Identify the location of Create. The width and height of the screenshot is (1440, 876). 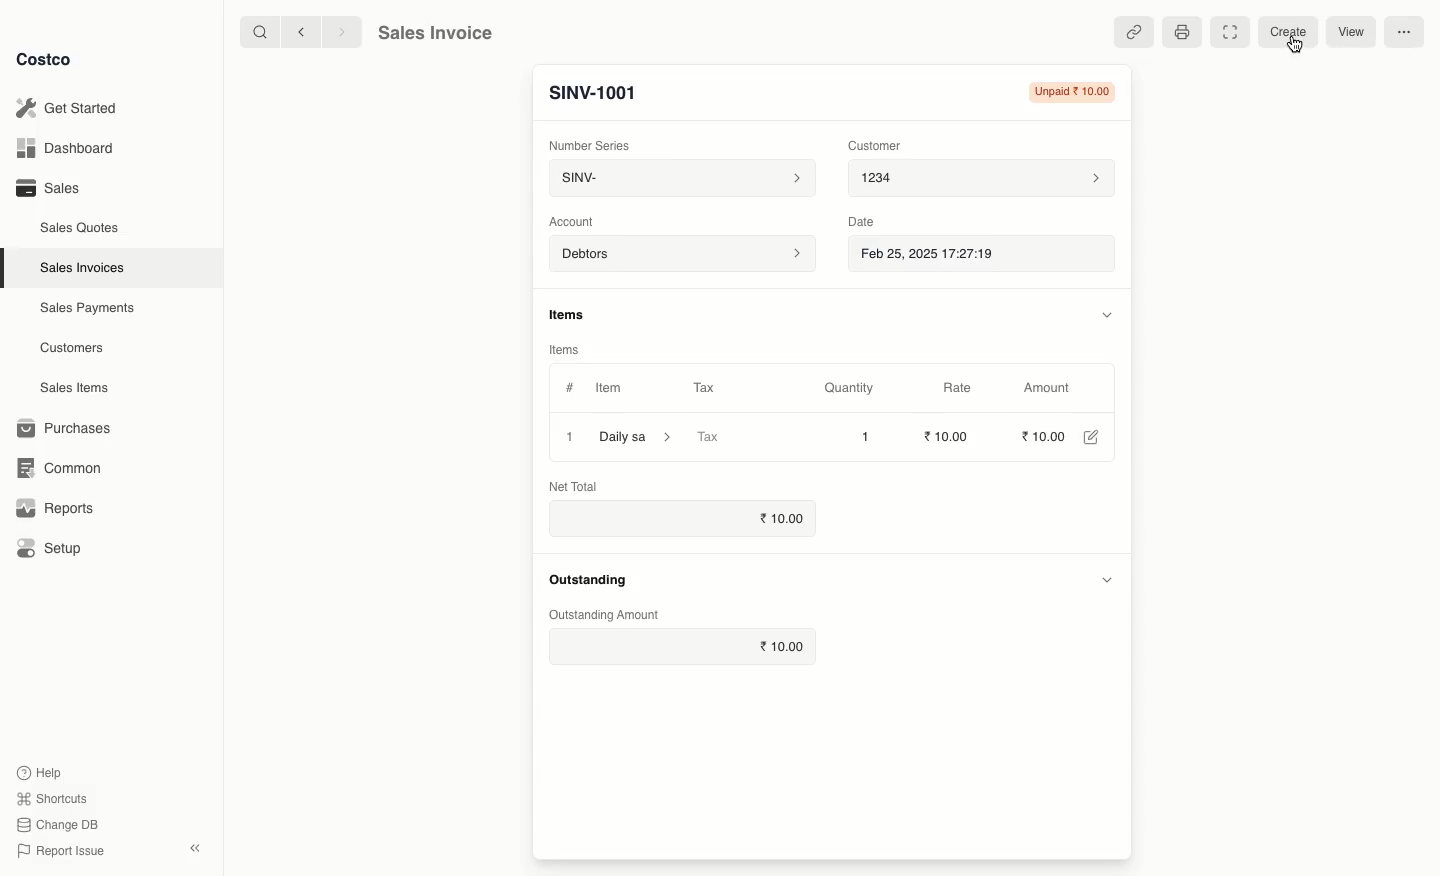
(1286, 31).